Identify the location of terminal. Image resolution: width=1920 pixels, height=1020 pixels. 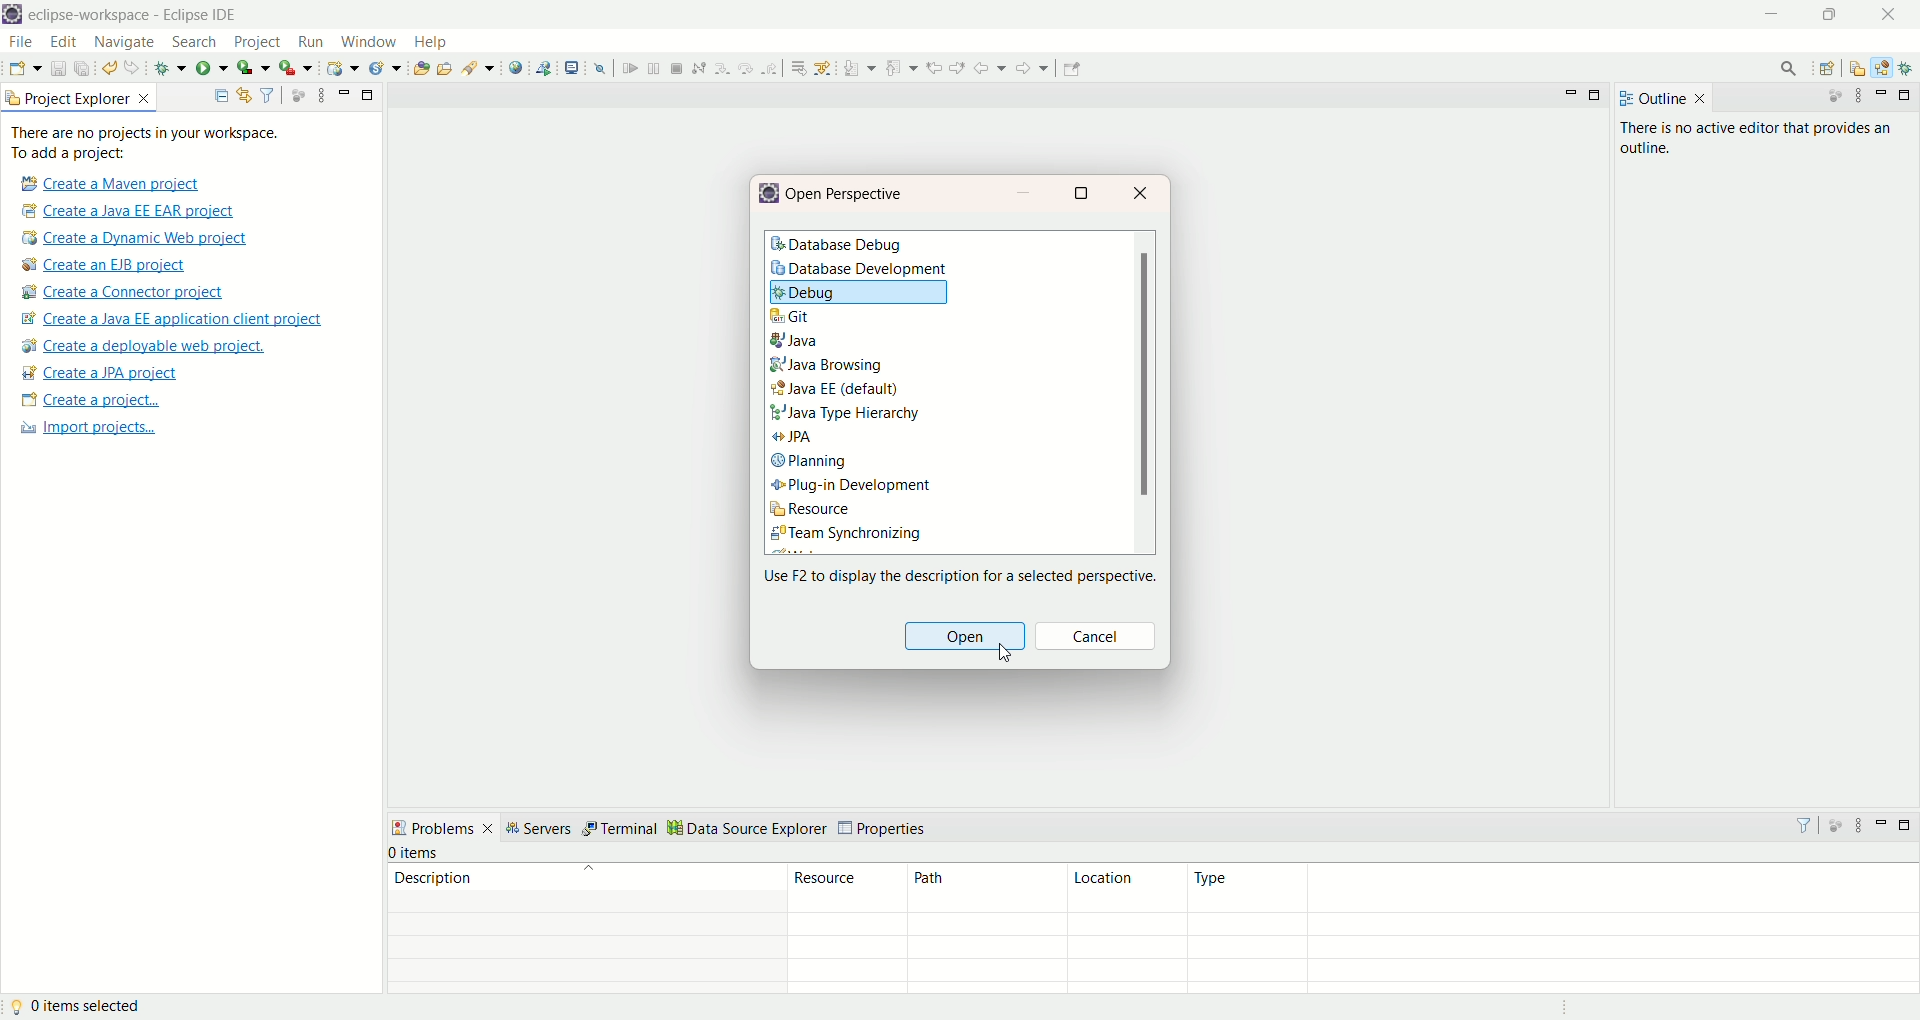
(620, 827).